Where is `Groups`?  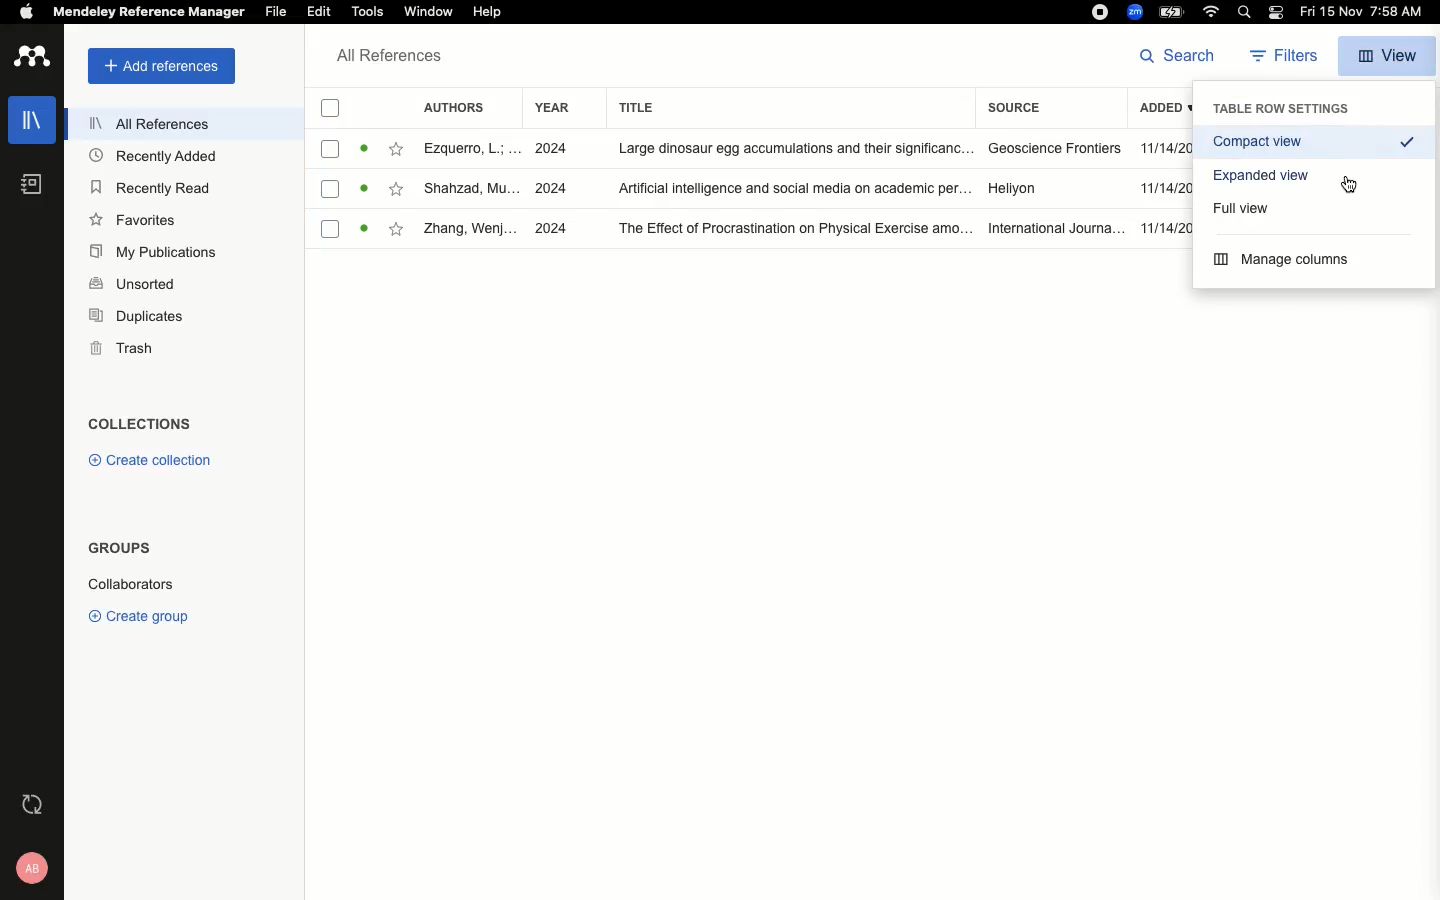
Groups is located at coordinates (116, 552).